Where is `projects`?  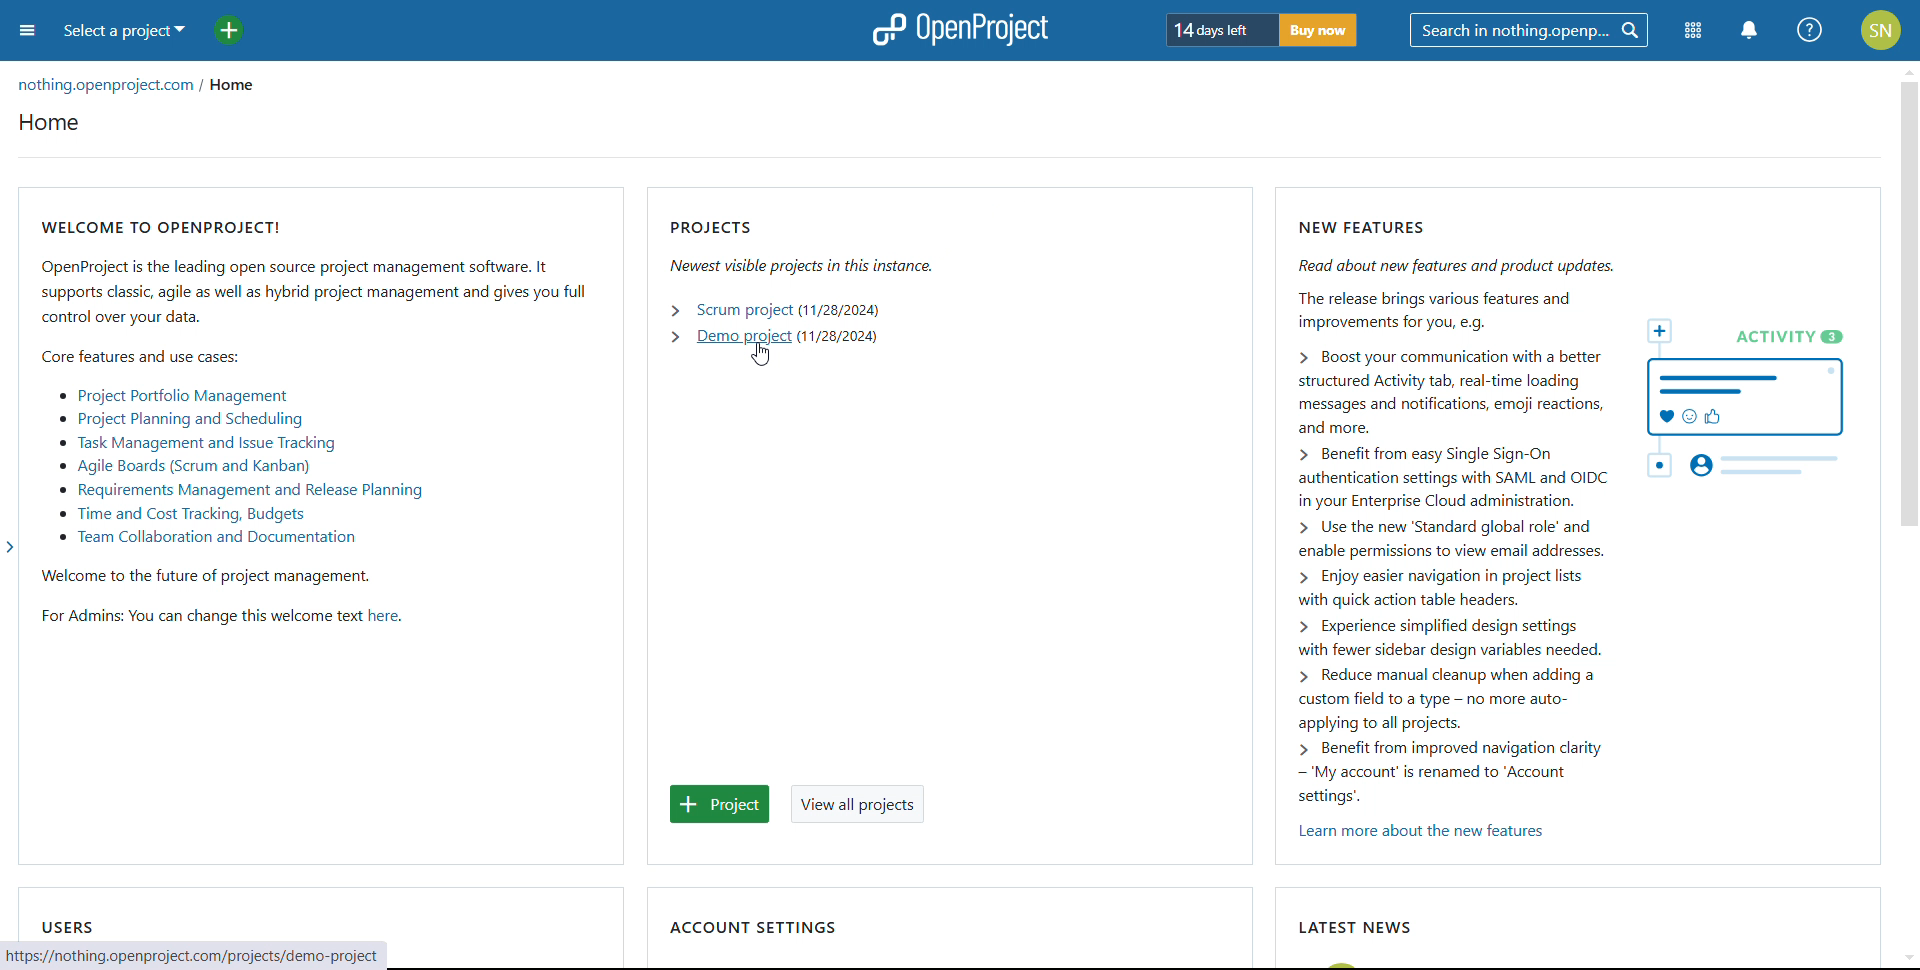 projects is located at coordinates (802, 246).